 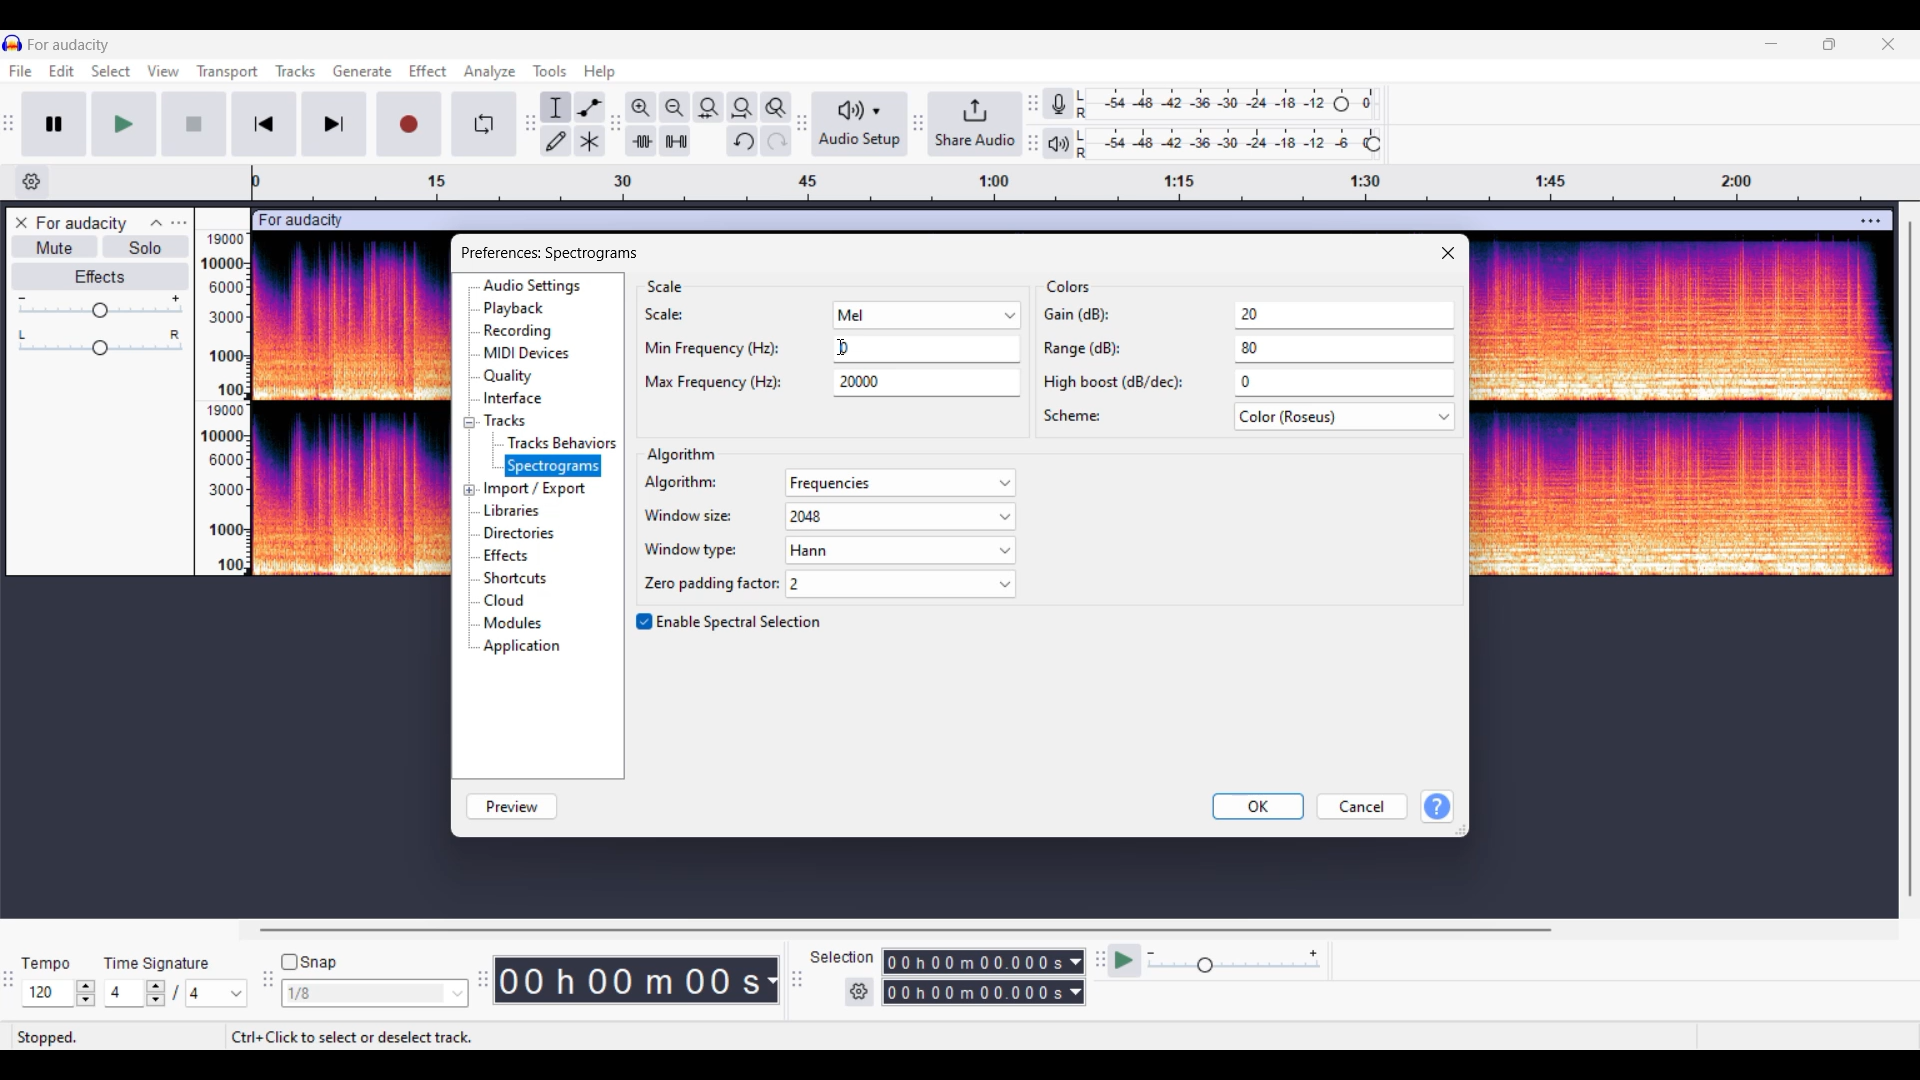 I want to click on Skip/Select to start, so click(x=265, y=124).